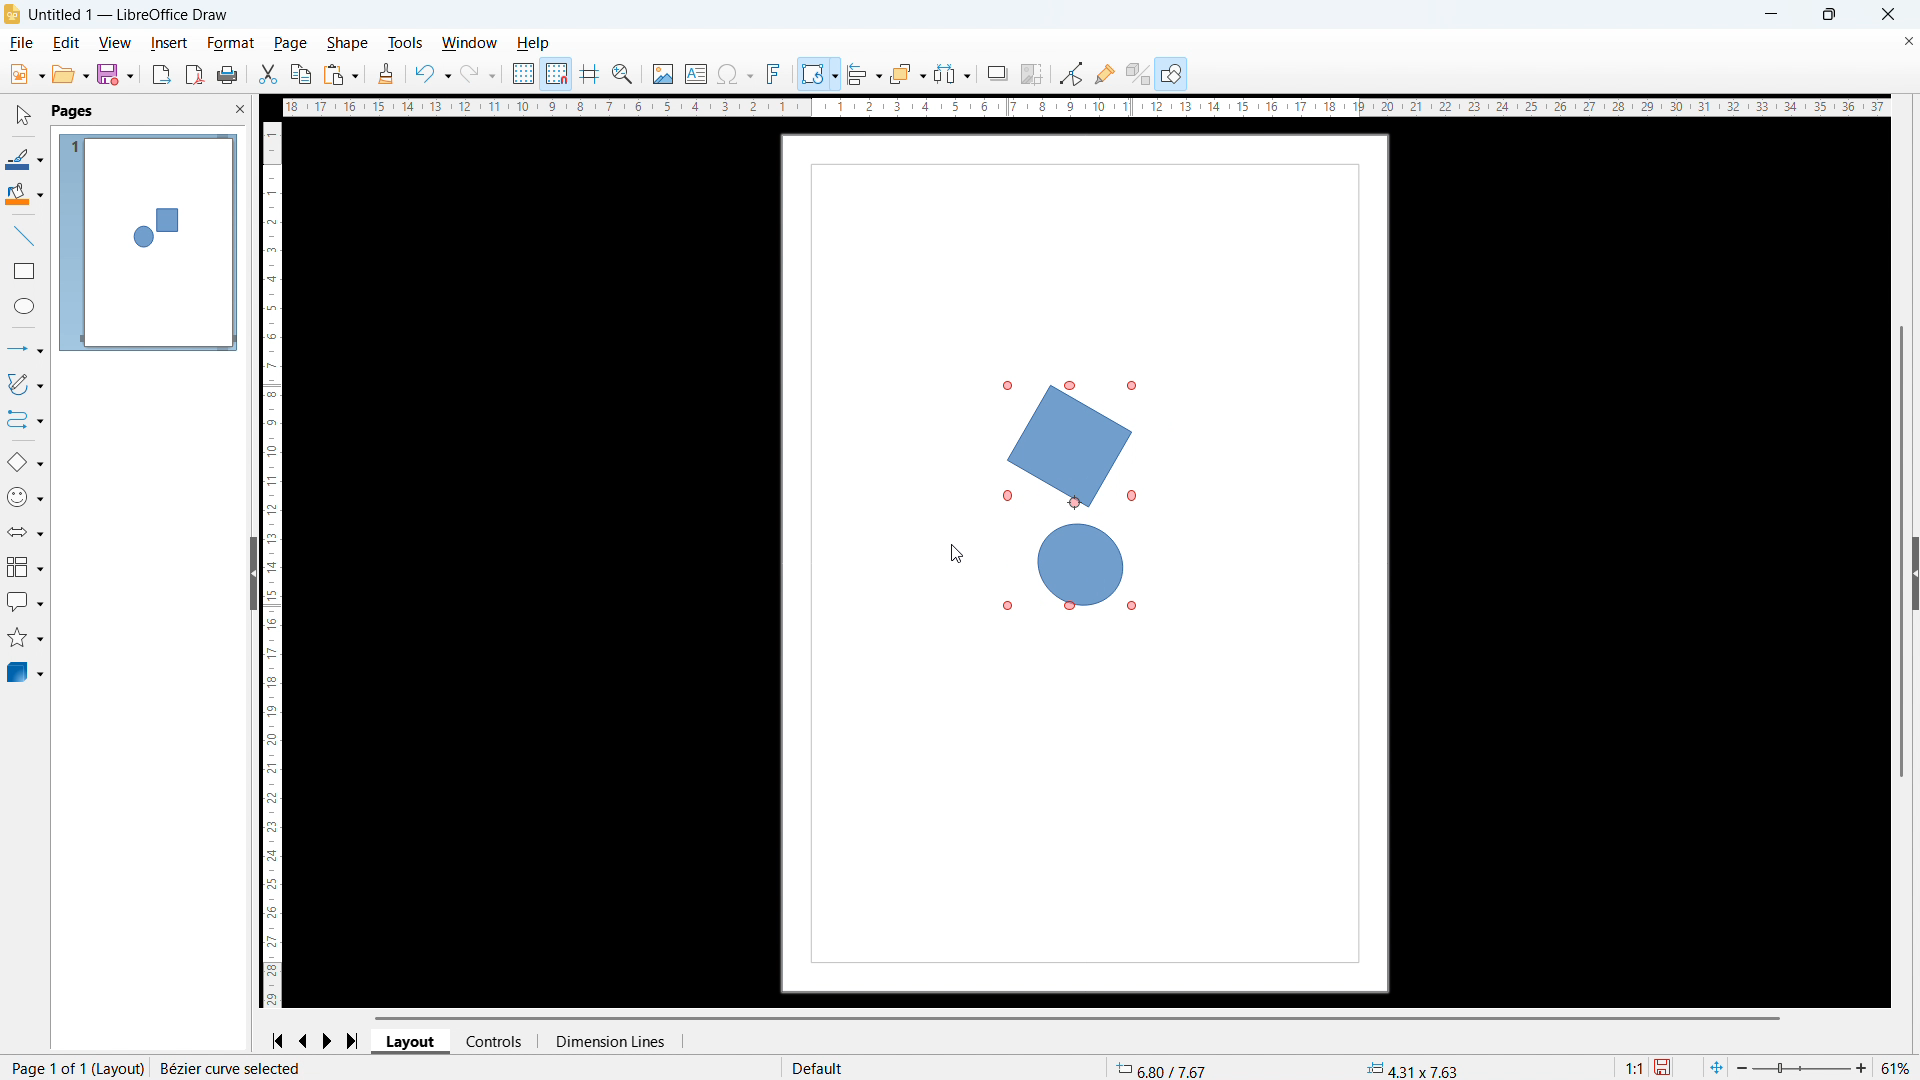 The image size is (1920, 1080). I want to click on Zoom level , so click(1895, 1067).